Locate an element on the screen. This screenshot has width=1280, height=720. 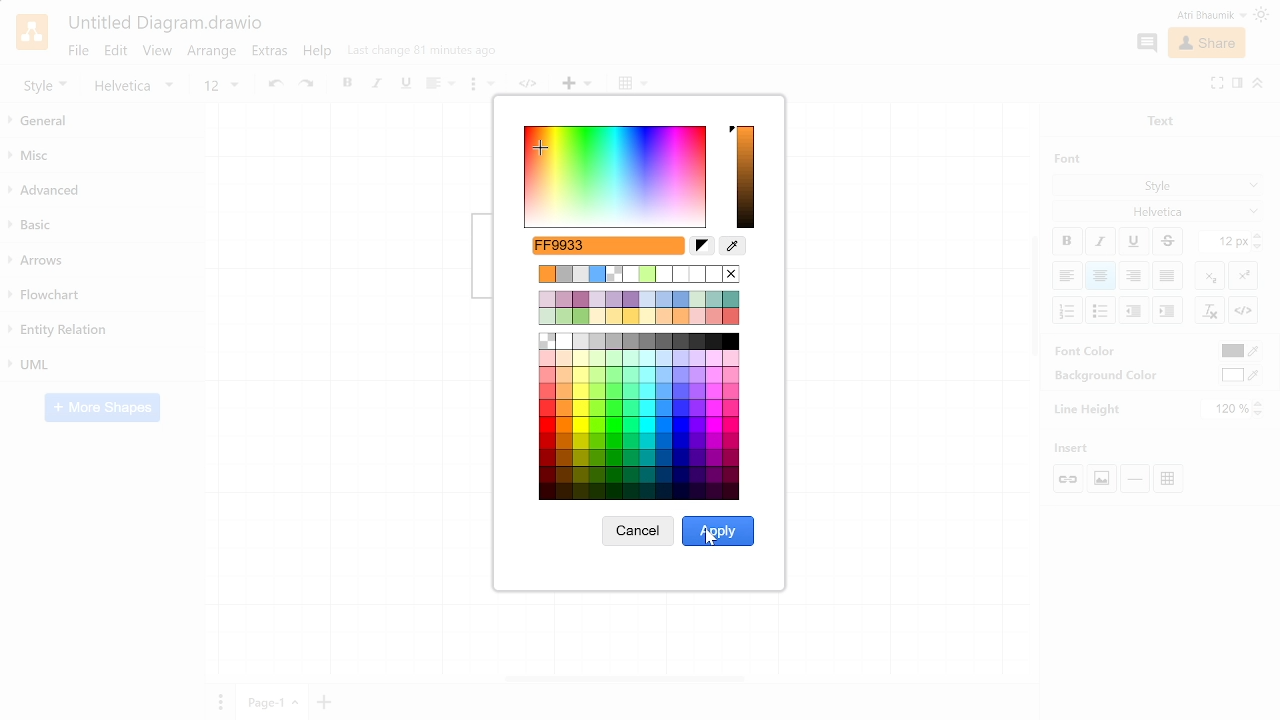
Pages is located at coordinates (218, 701).